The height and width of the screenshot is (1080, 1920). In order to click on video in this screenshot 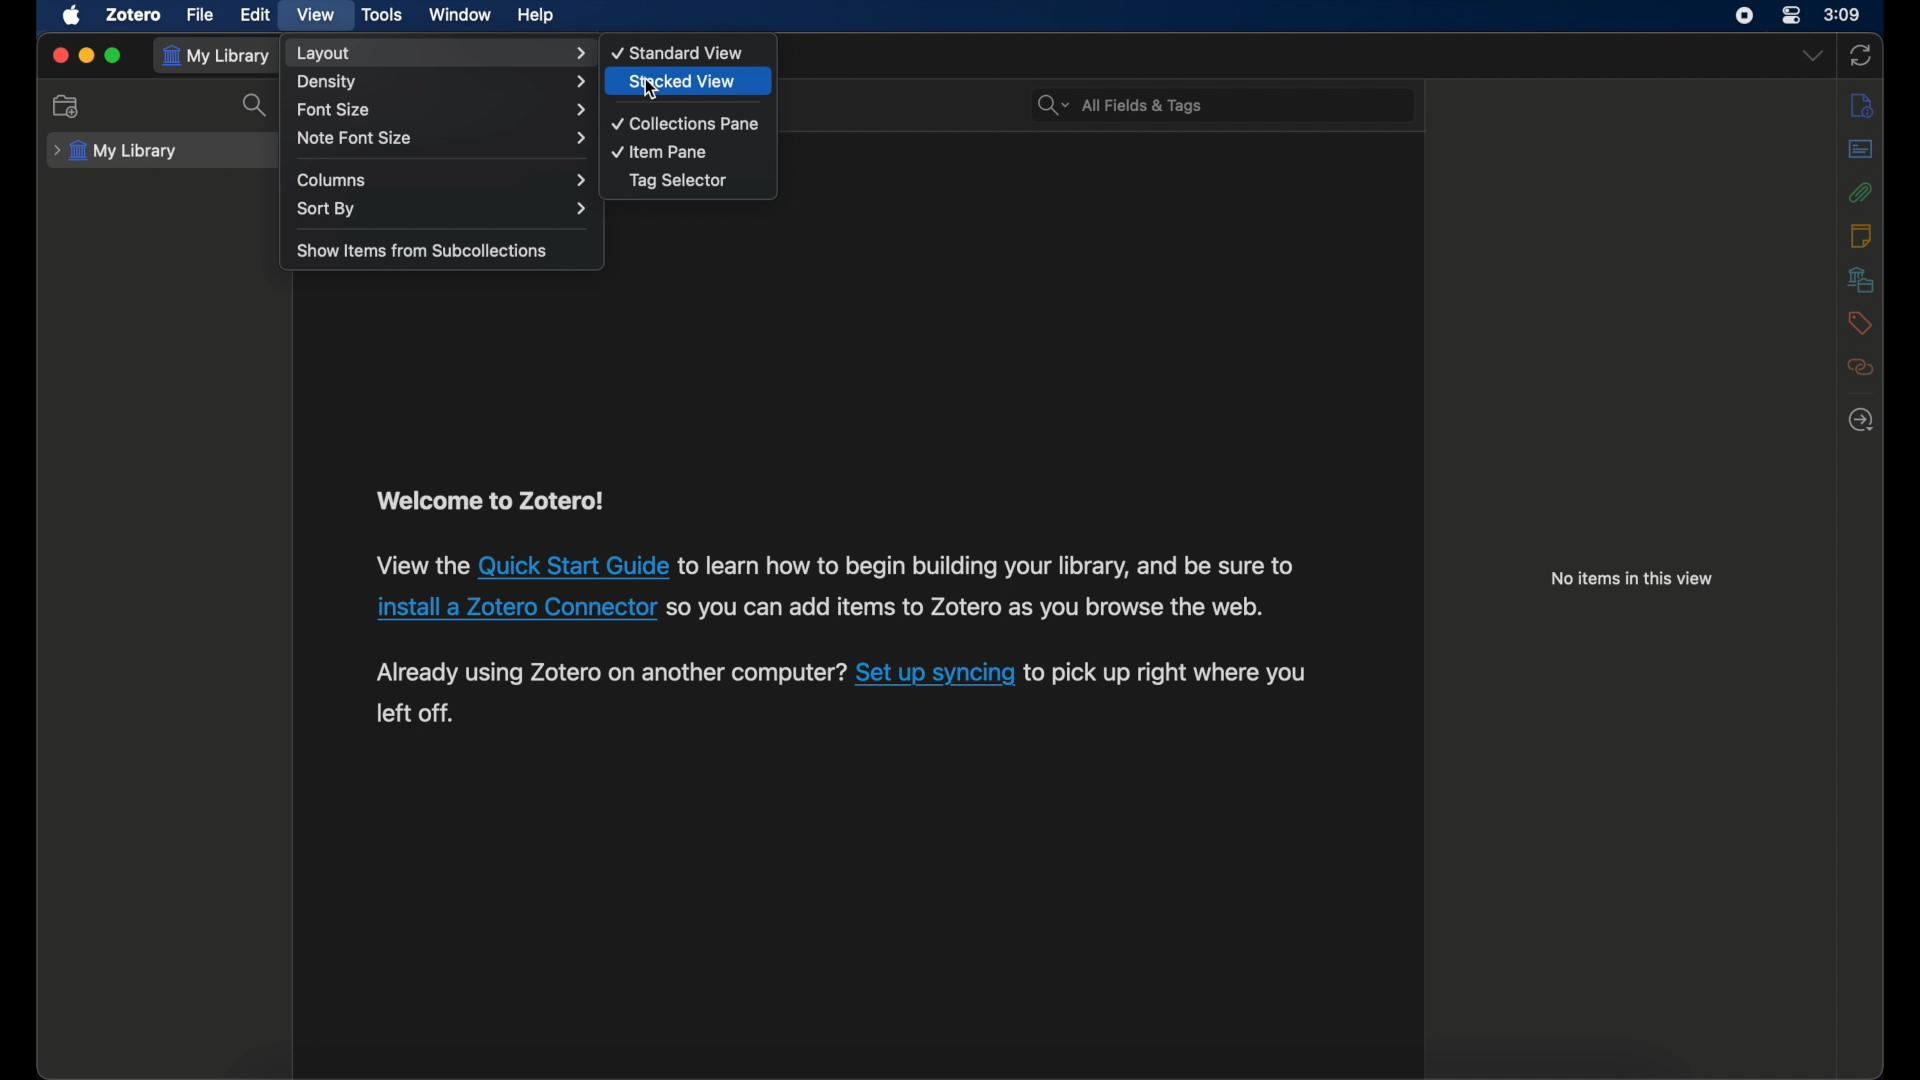, I will do `click(314, 13)`.